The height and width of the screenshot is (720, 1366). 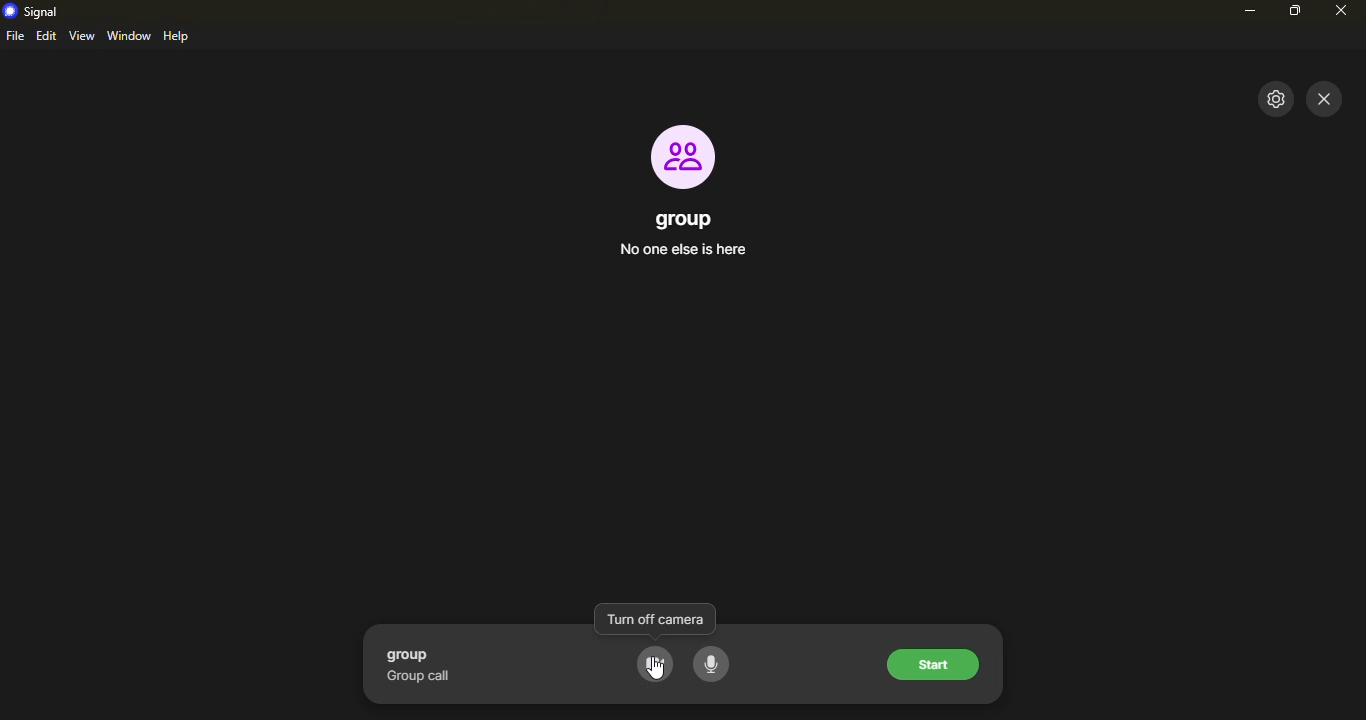 What do you see at coordinates (18, 35) in the screenshot?
I see `file` at bounding box center [18, 35].